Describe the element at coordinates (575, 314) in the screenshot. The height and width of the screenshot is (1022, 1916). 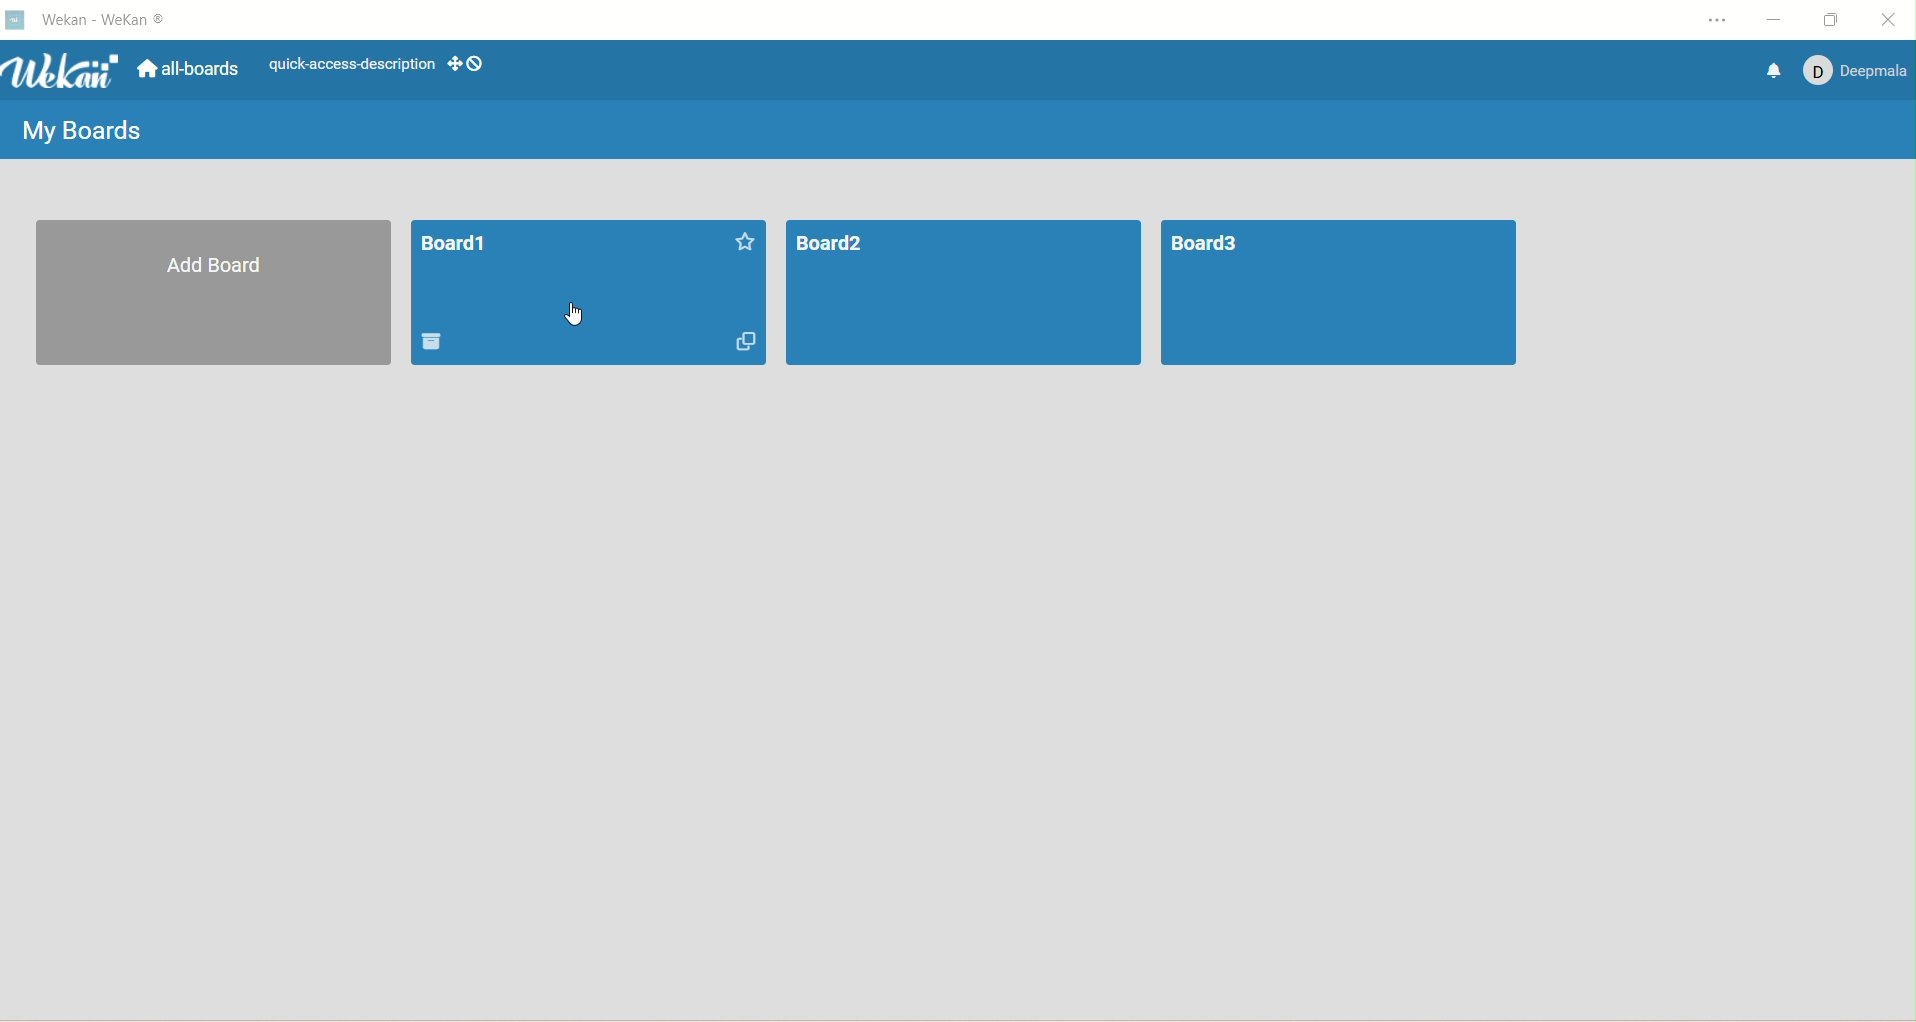
I see `cursor` at that location.